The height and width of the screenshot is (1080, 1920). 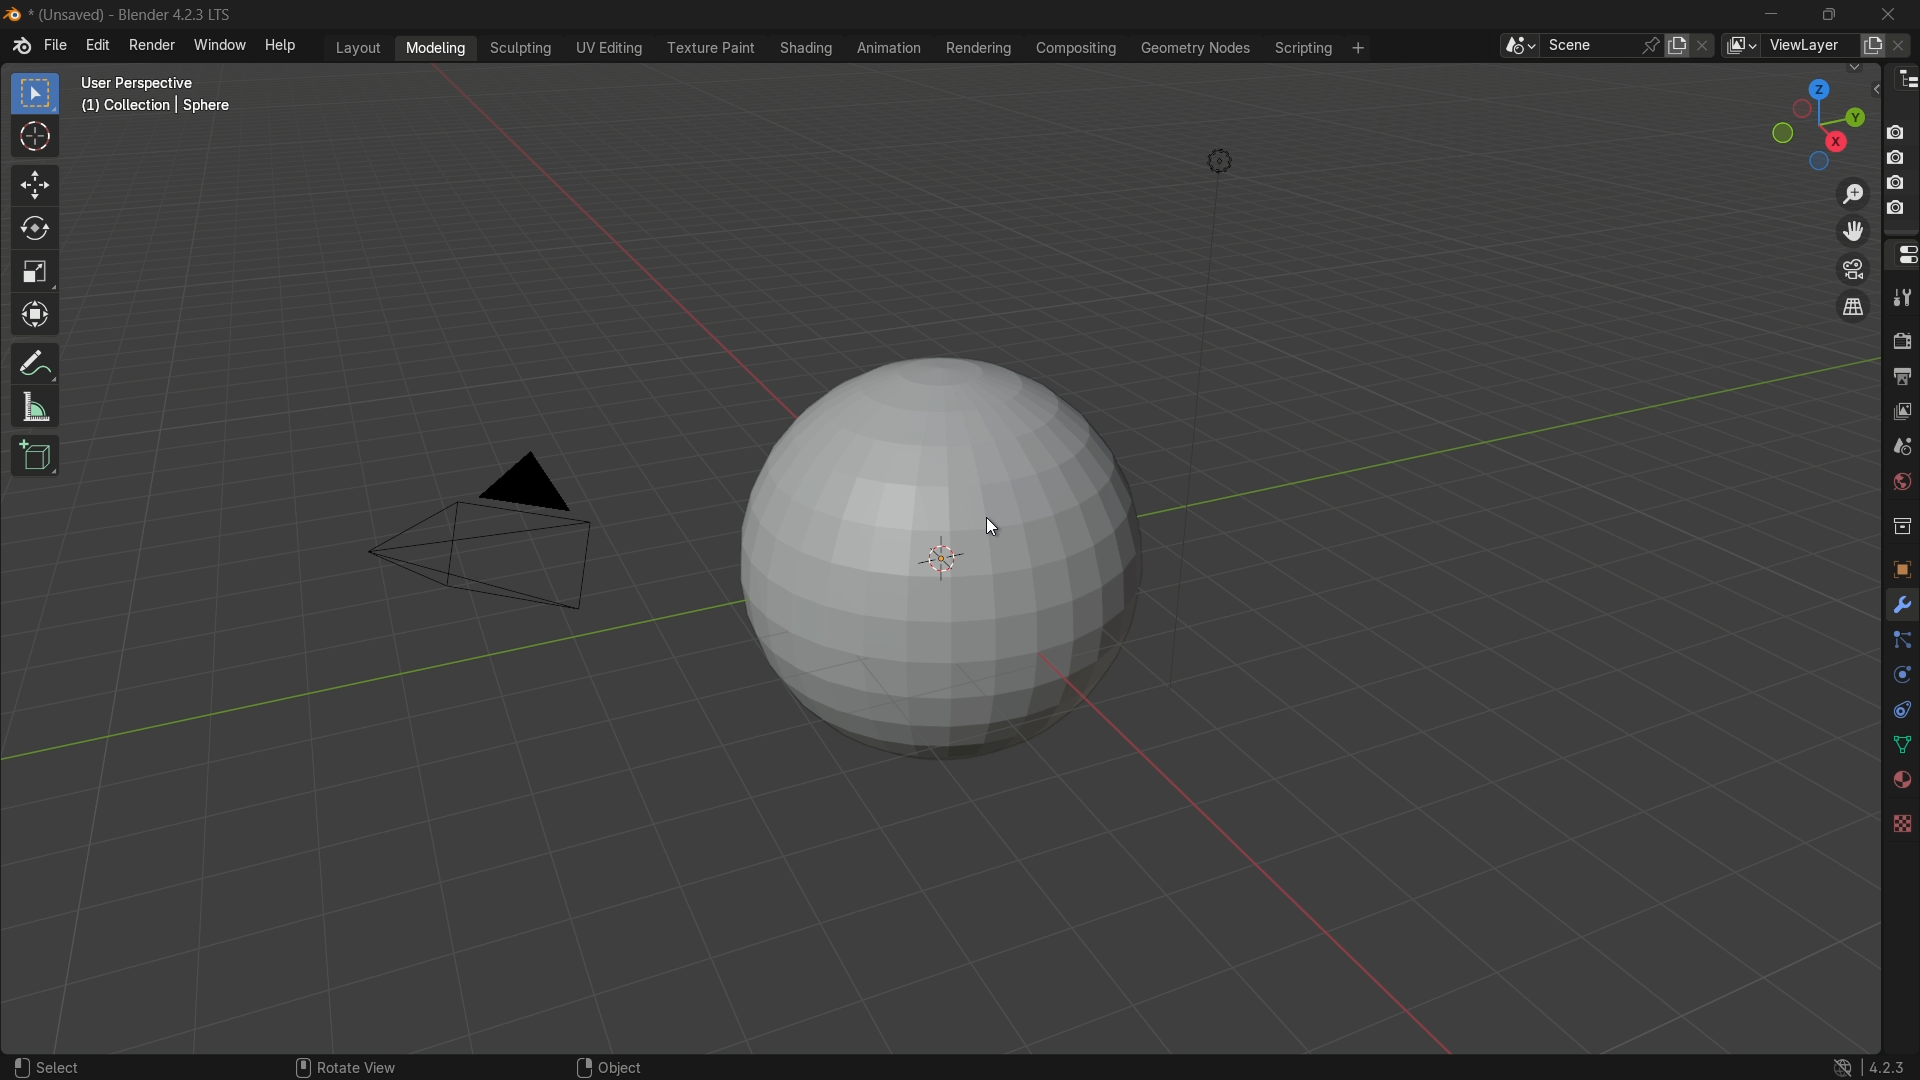 What do you see at coordinates (36, 137) in the screenshot?
I see `cursor` at bounding box center [36, 137].